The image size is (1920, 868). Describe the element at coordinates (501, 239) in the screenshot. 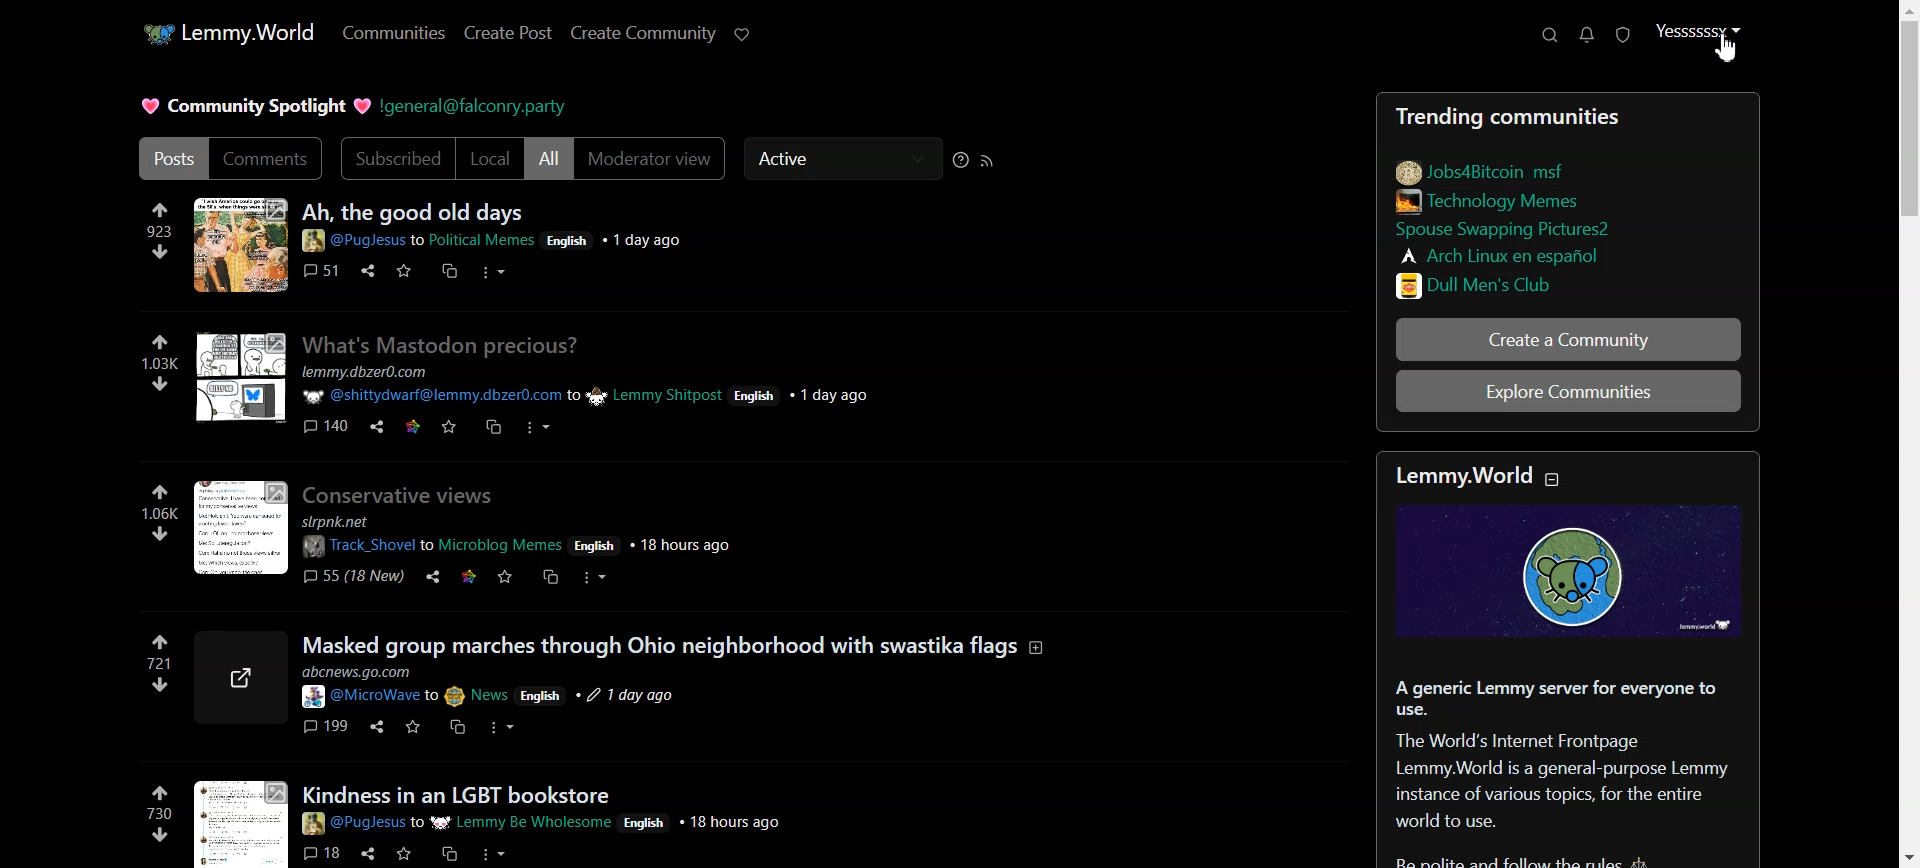

I see `post details` at that location.